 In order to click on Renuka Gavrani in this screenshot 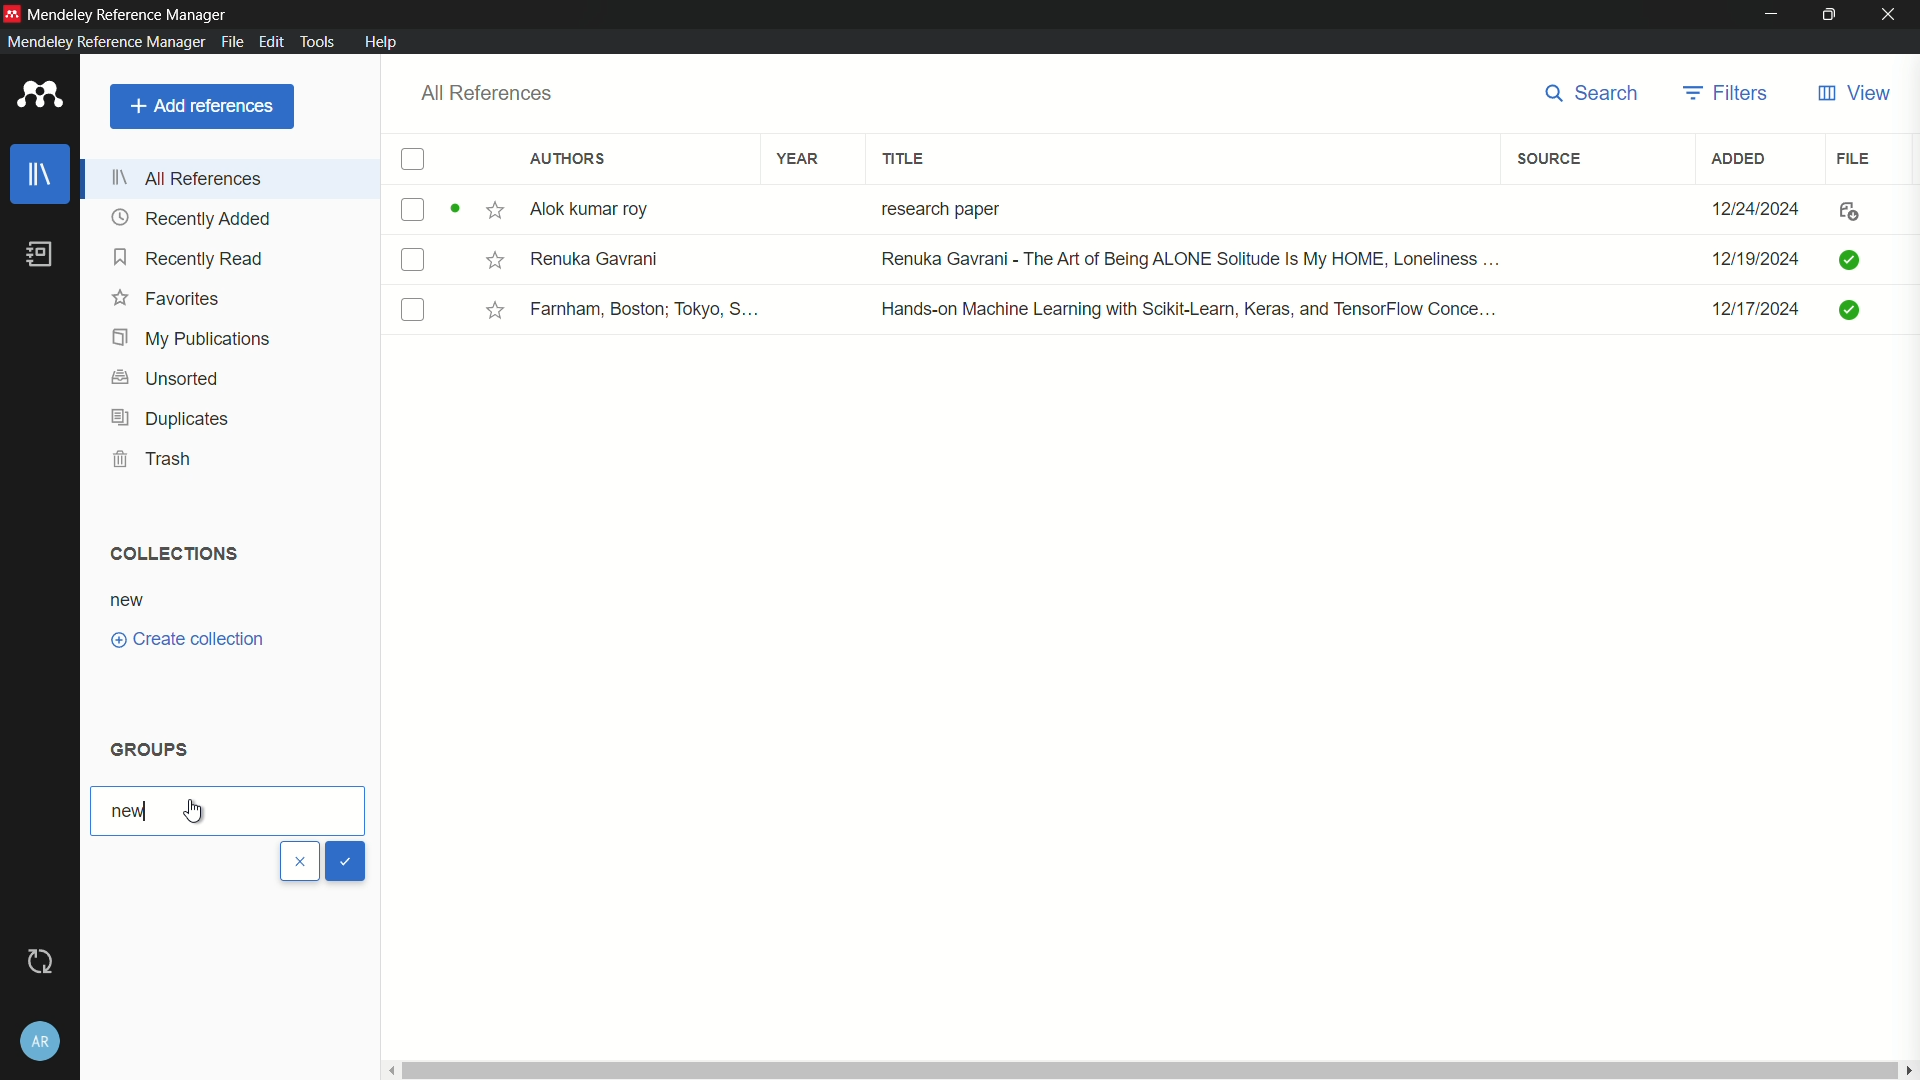, I will do `click(595, 258)`.